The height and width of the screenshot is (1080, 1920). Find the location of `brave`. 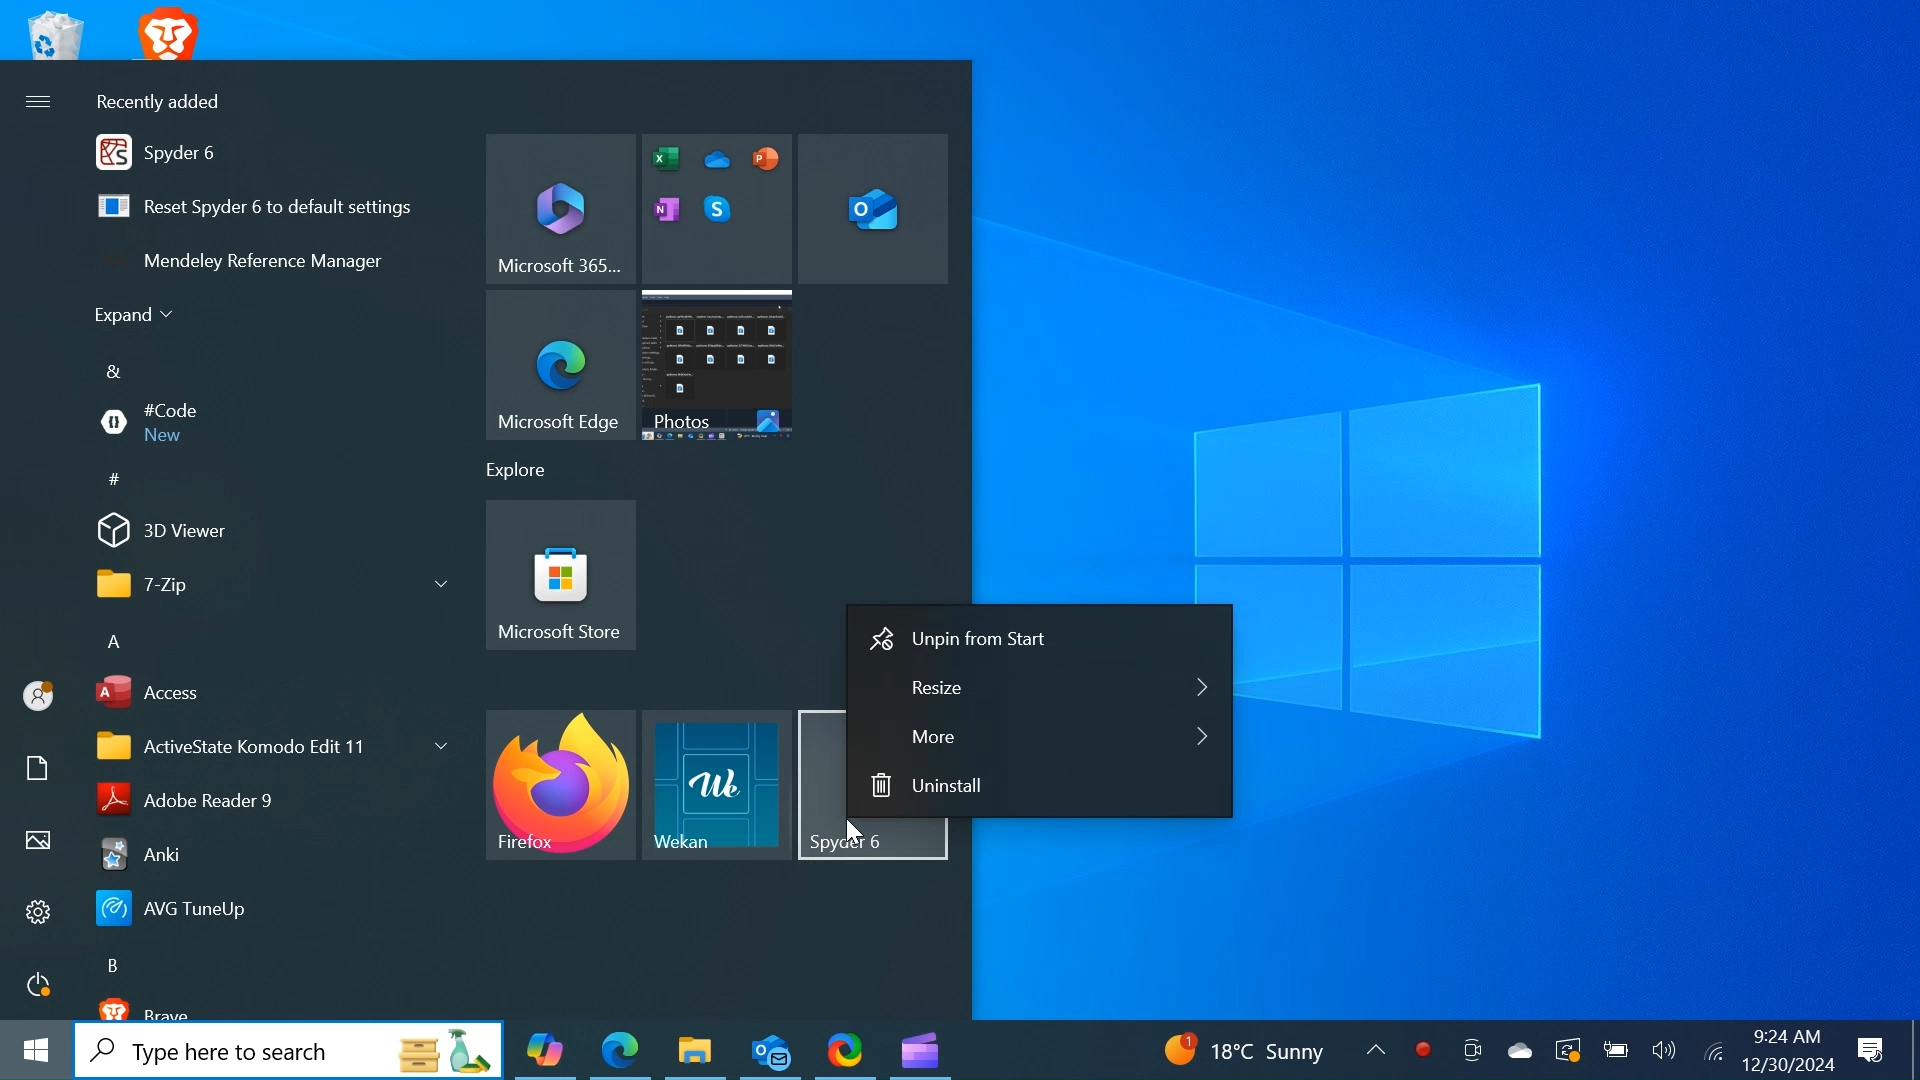

brave is located at coordinates (282, 1008).